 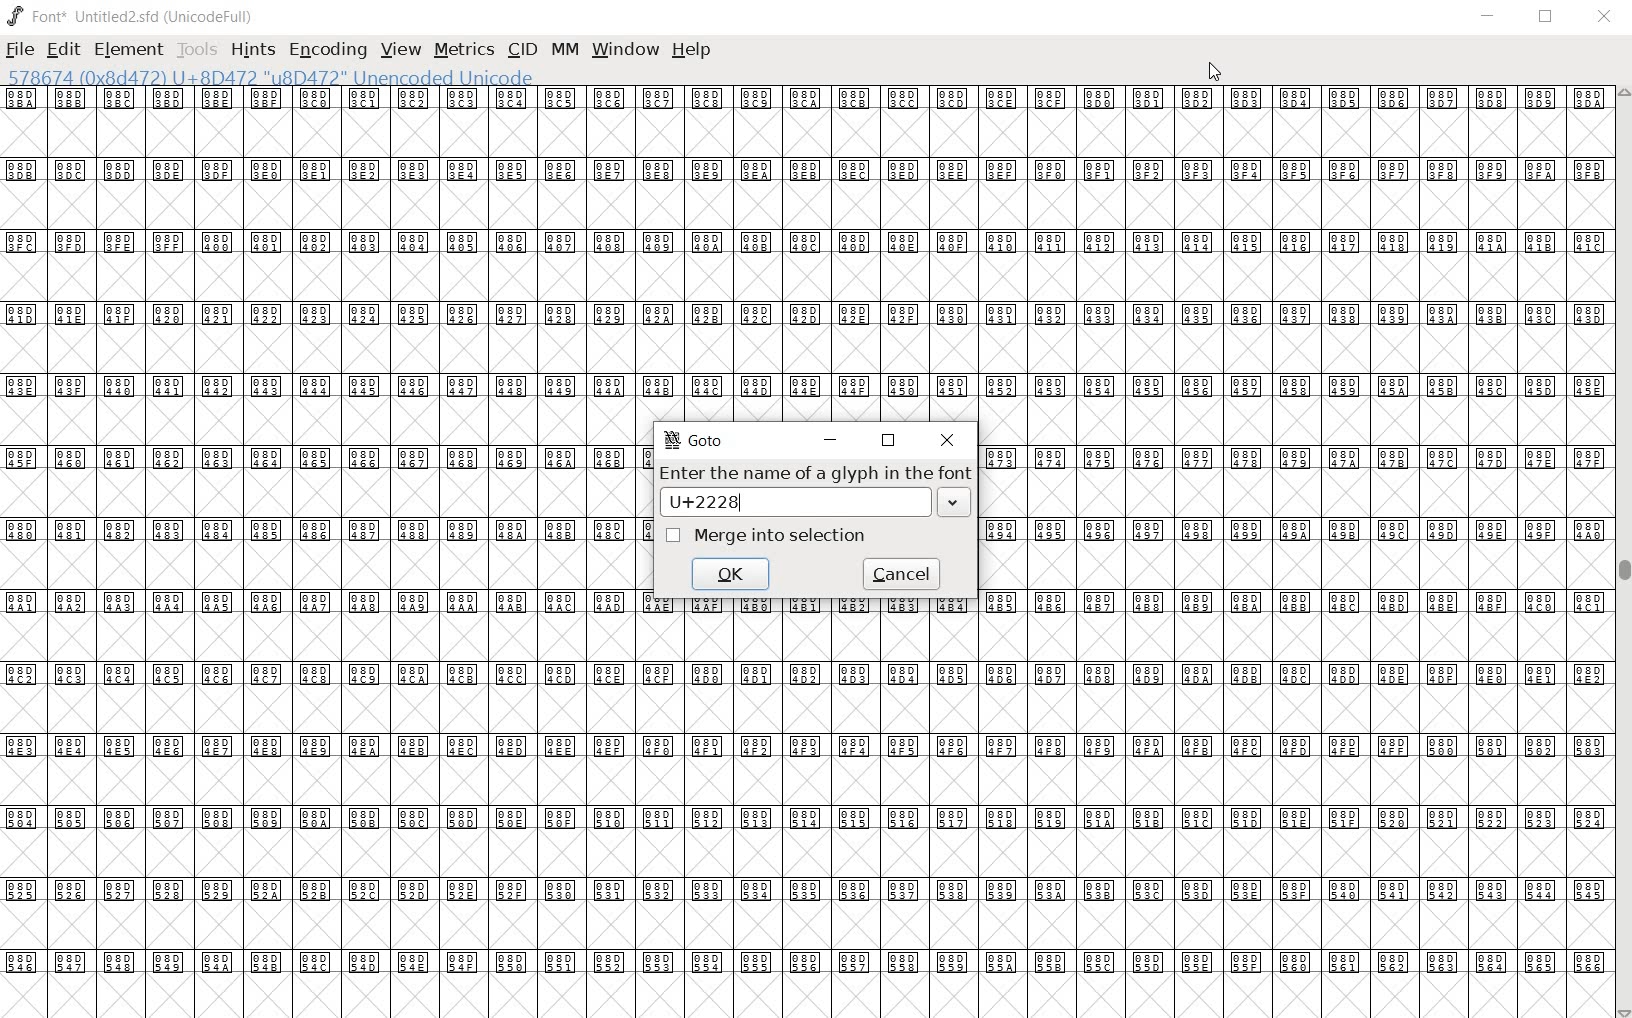 What do you see at coordinates (765, 536) in the screenshot?
I see `Merge into selection` at bounding box center [765, 536].